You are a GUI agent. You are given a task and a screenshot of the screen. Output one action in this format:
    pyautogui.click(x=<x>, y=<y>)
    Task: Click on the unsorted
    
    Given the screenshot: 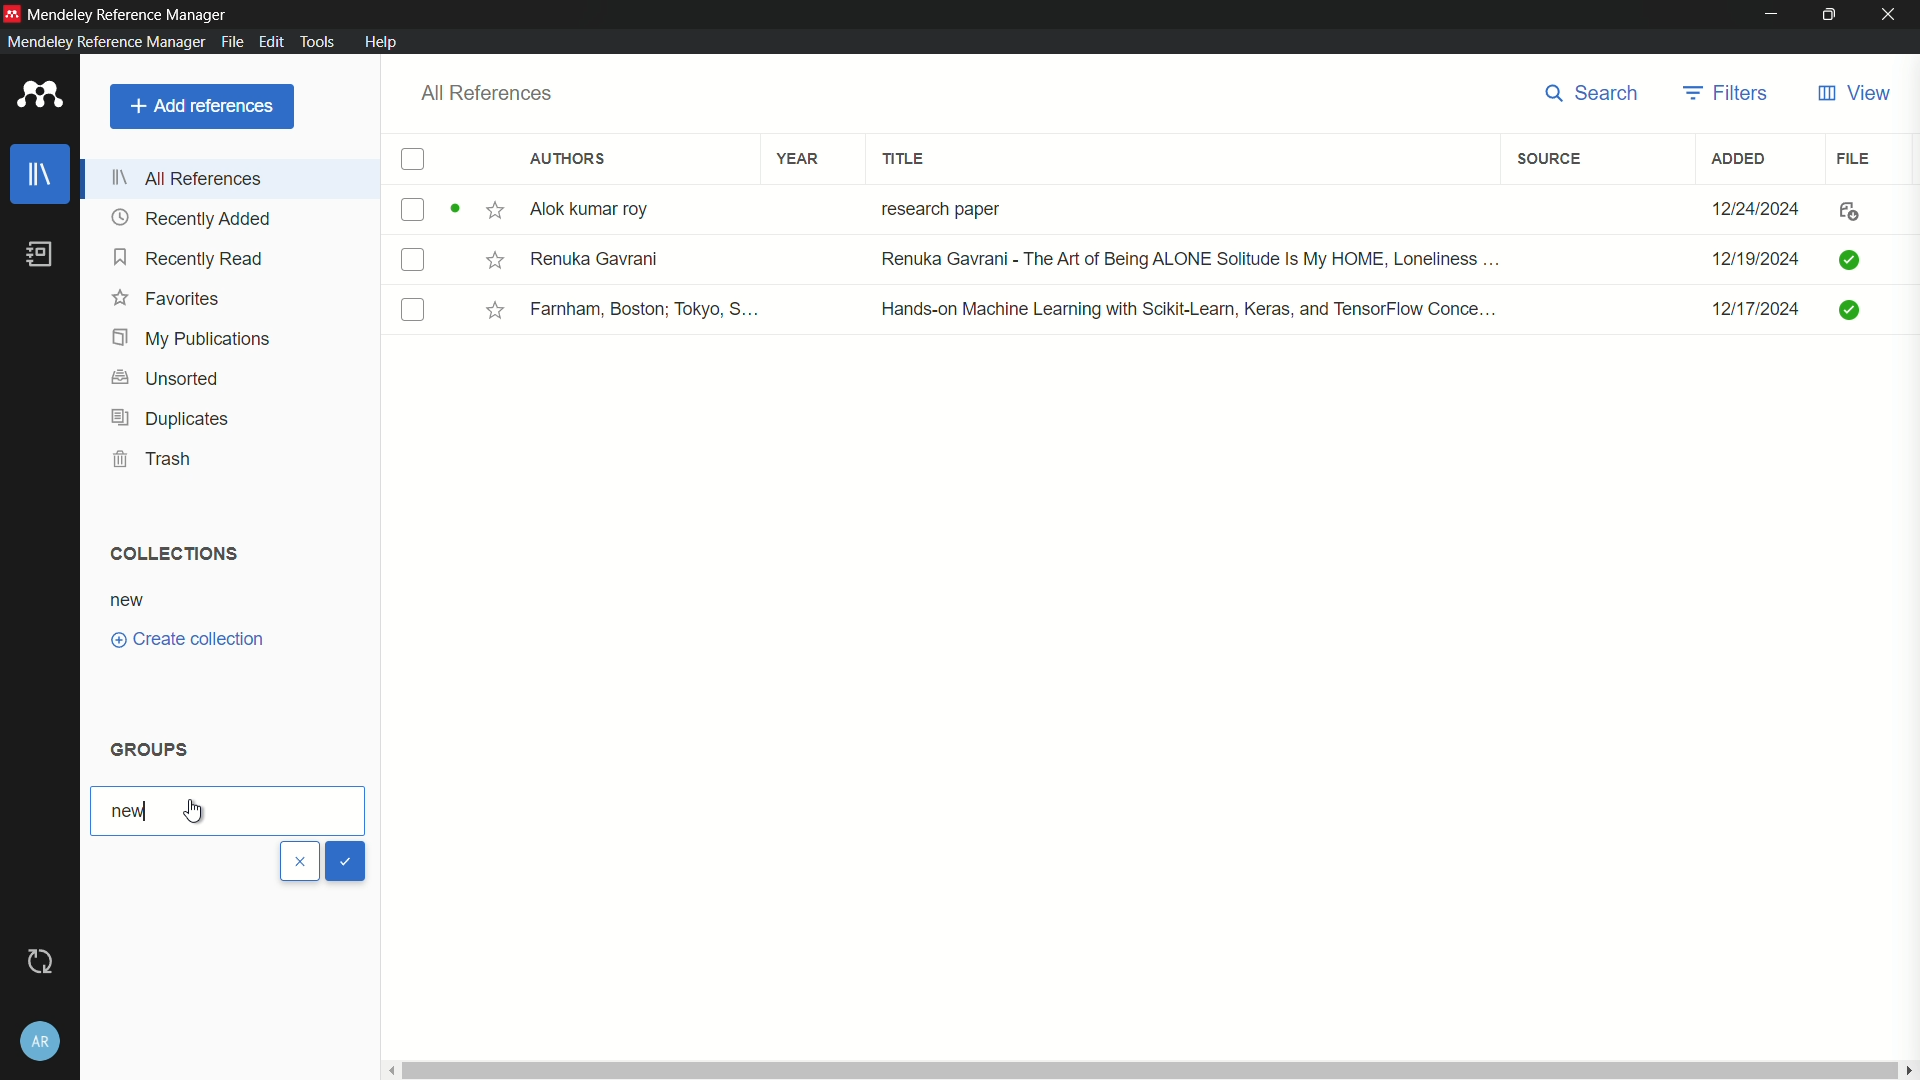 What is the action you would take?
    pyautogui.click(x=166, y=376)
    